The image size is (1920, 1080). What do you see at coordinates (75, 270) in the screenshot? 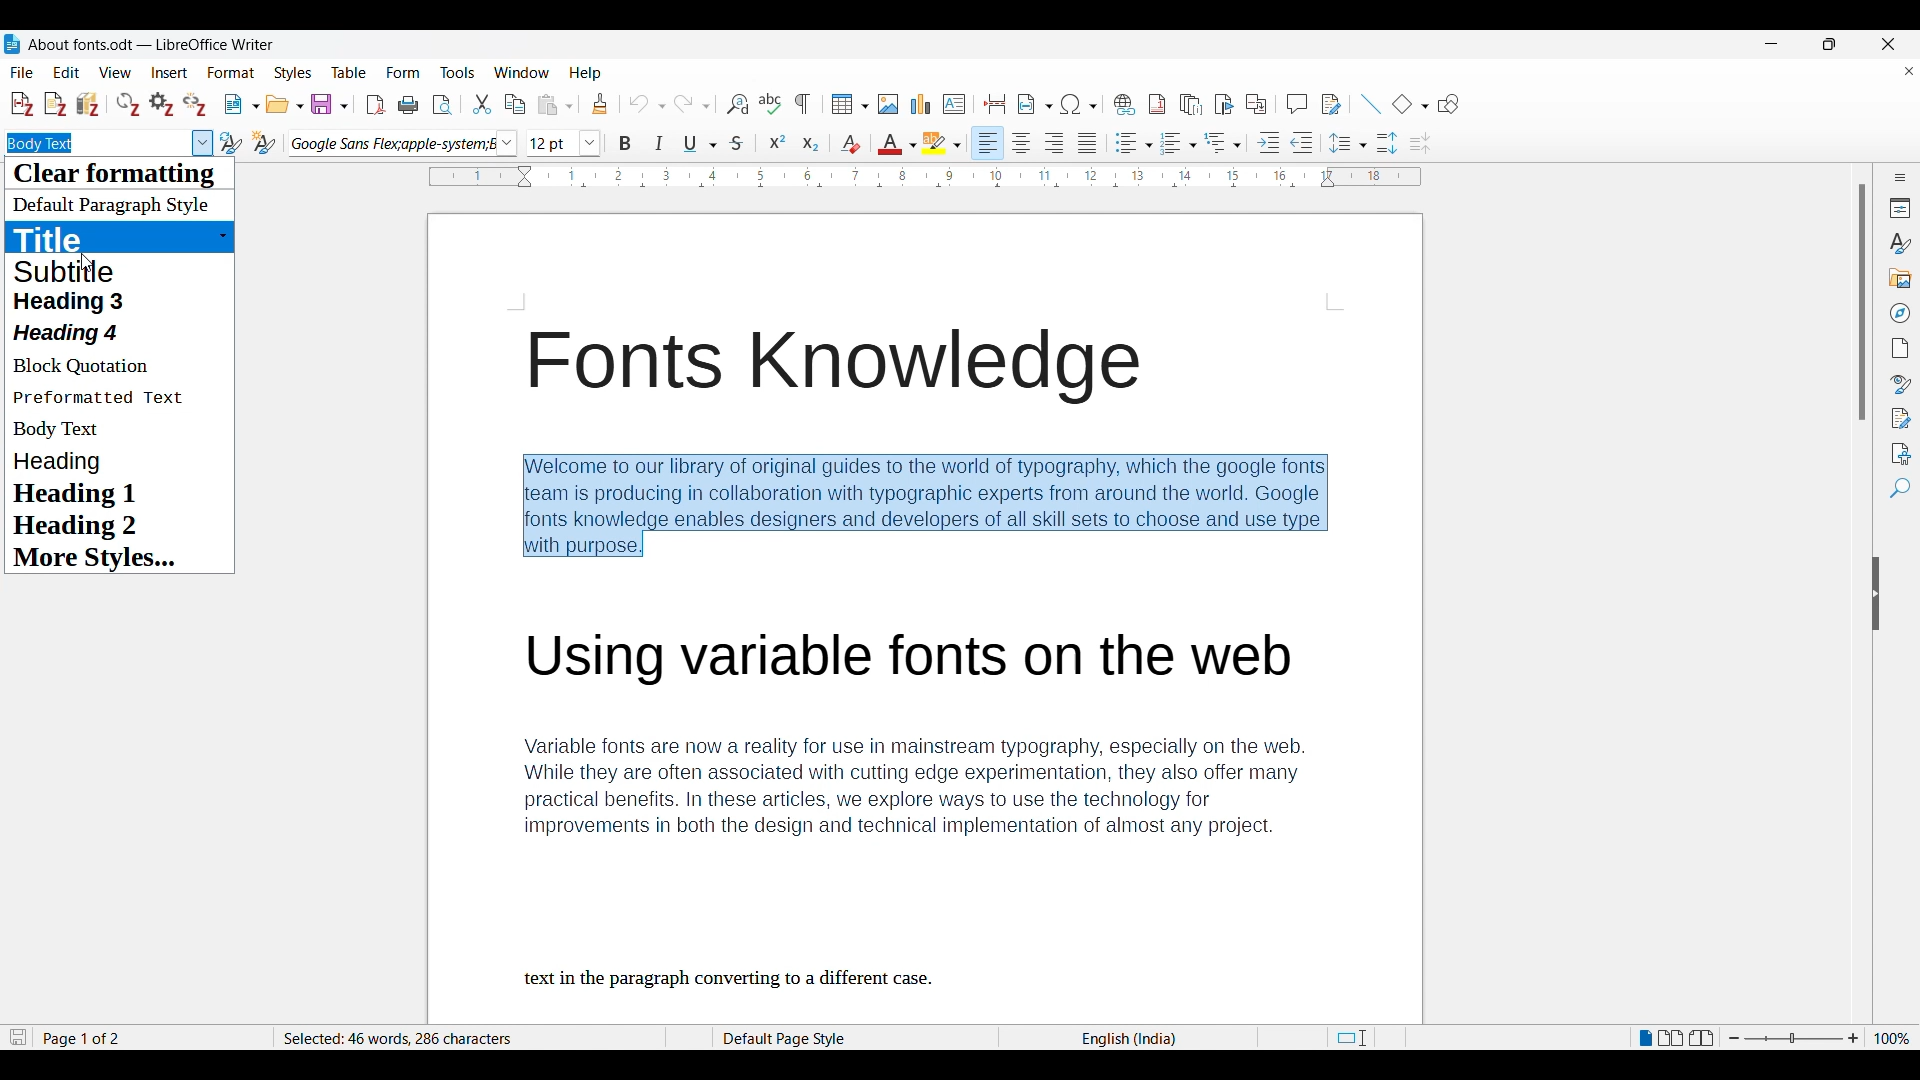
I see `subtitle` at bounding box center [75, 270].